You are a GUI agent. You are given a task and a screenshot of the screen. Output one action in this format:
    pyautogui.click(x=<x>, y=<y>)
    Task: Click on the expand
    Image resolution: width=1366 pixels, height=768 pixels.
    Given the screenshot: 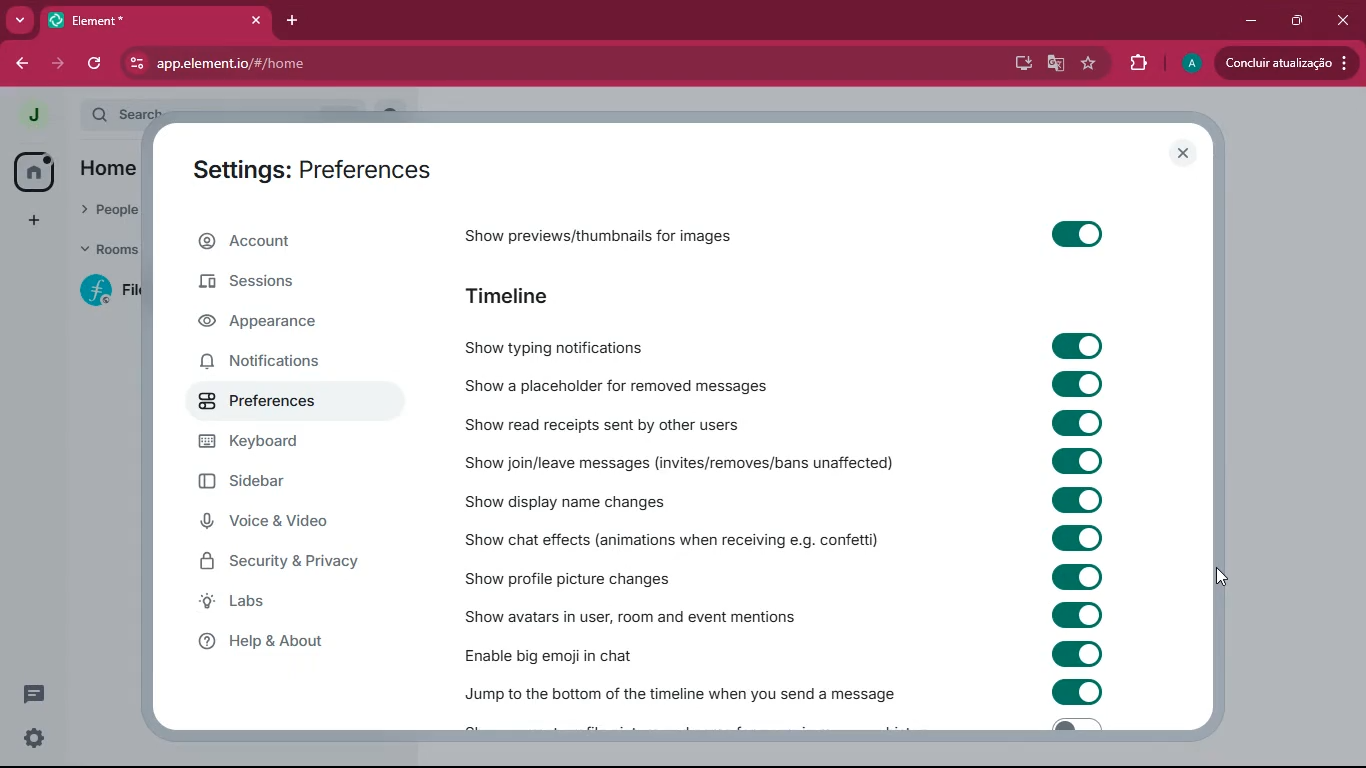 What is the action you would take?
    pyautogui.click(x=69, y=116)
    